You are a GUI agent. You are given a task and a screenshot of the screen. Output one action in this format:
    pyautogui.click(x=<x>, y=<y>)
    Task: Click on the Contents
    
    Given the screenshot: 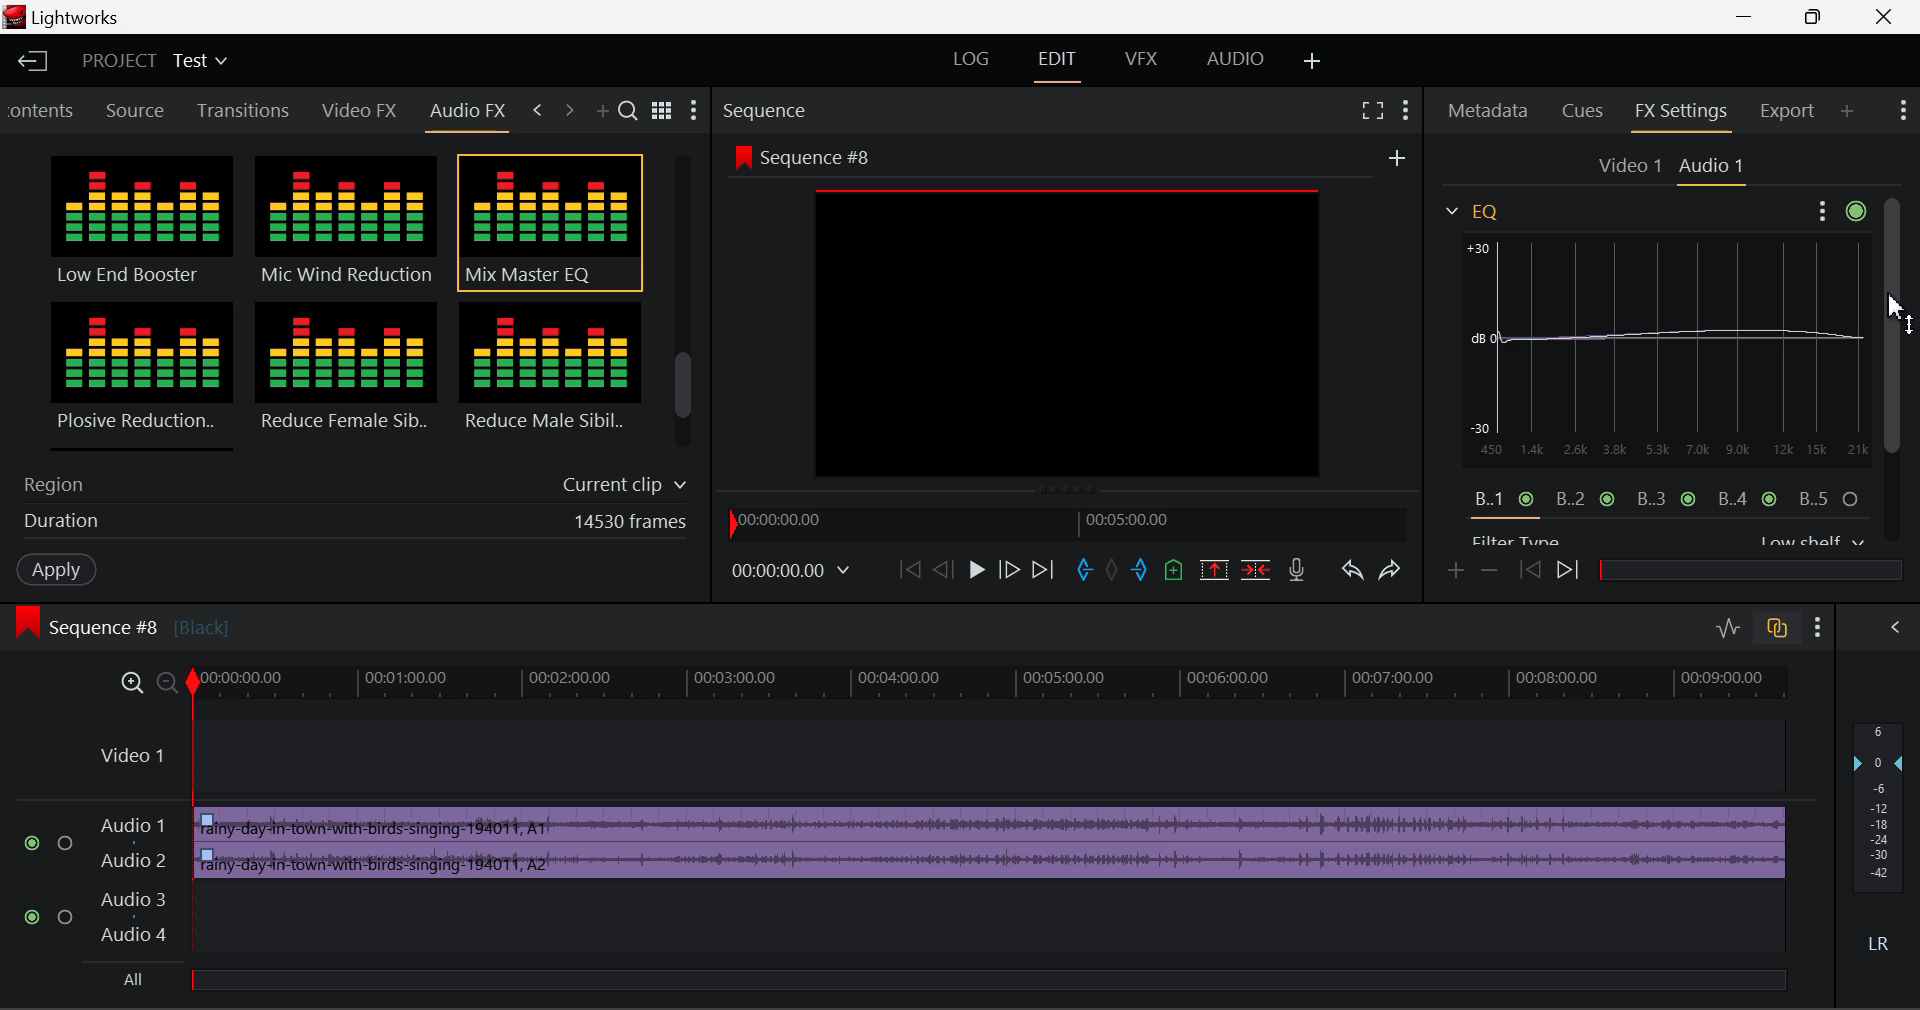 What is the action you would take?
    pyautogui.click(x=43, y=108)
    